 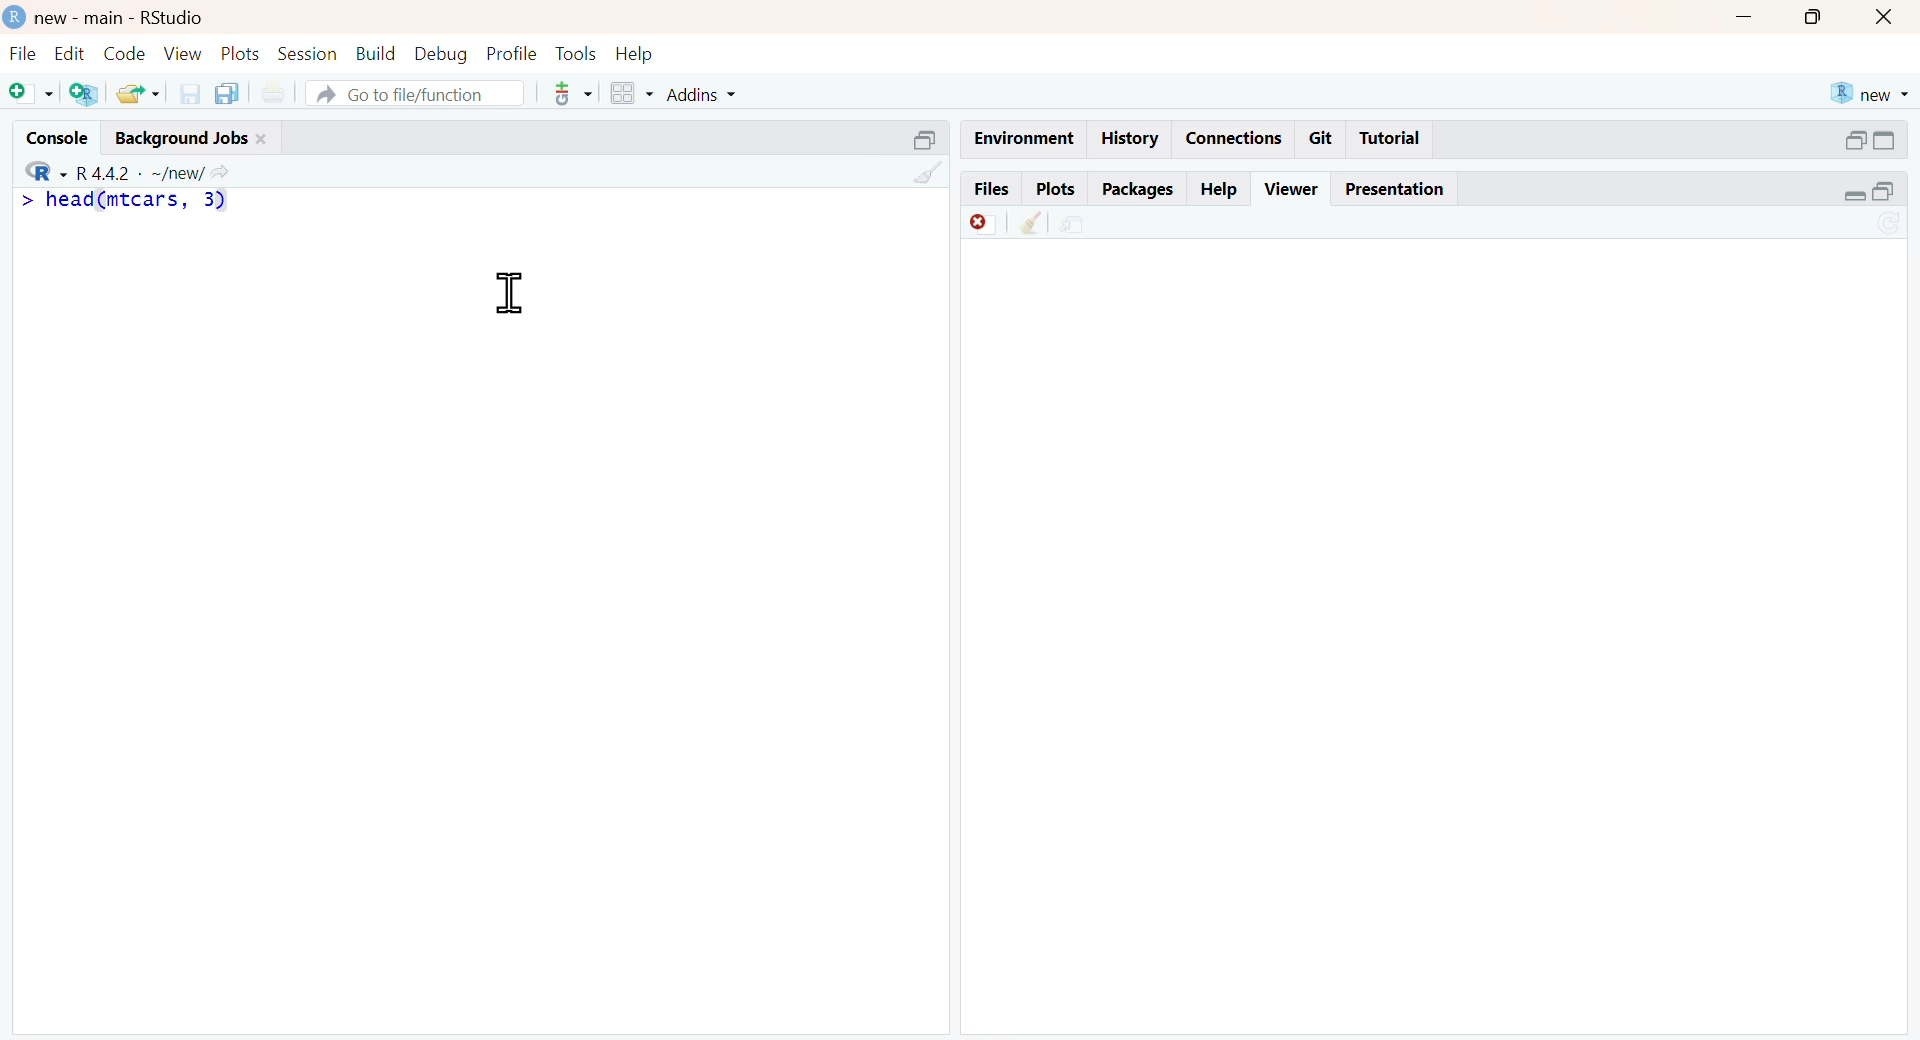 What do you see at coordinates (1052, 187) in the screenshot?
I see `Plots` at bounding box center [1052, 187].